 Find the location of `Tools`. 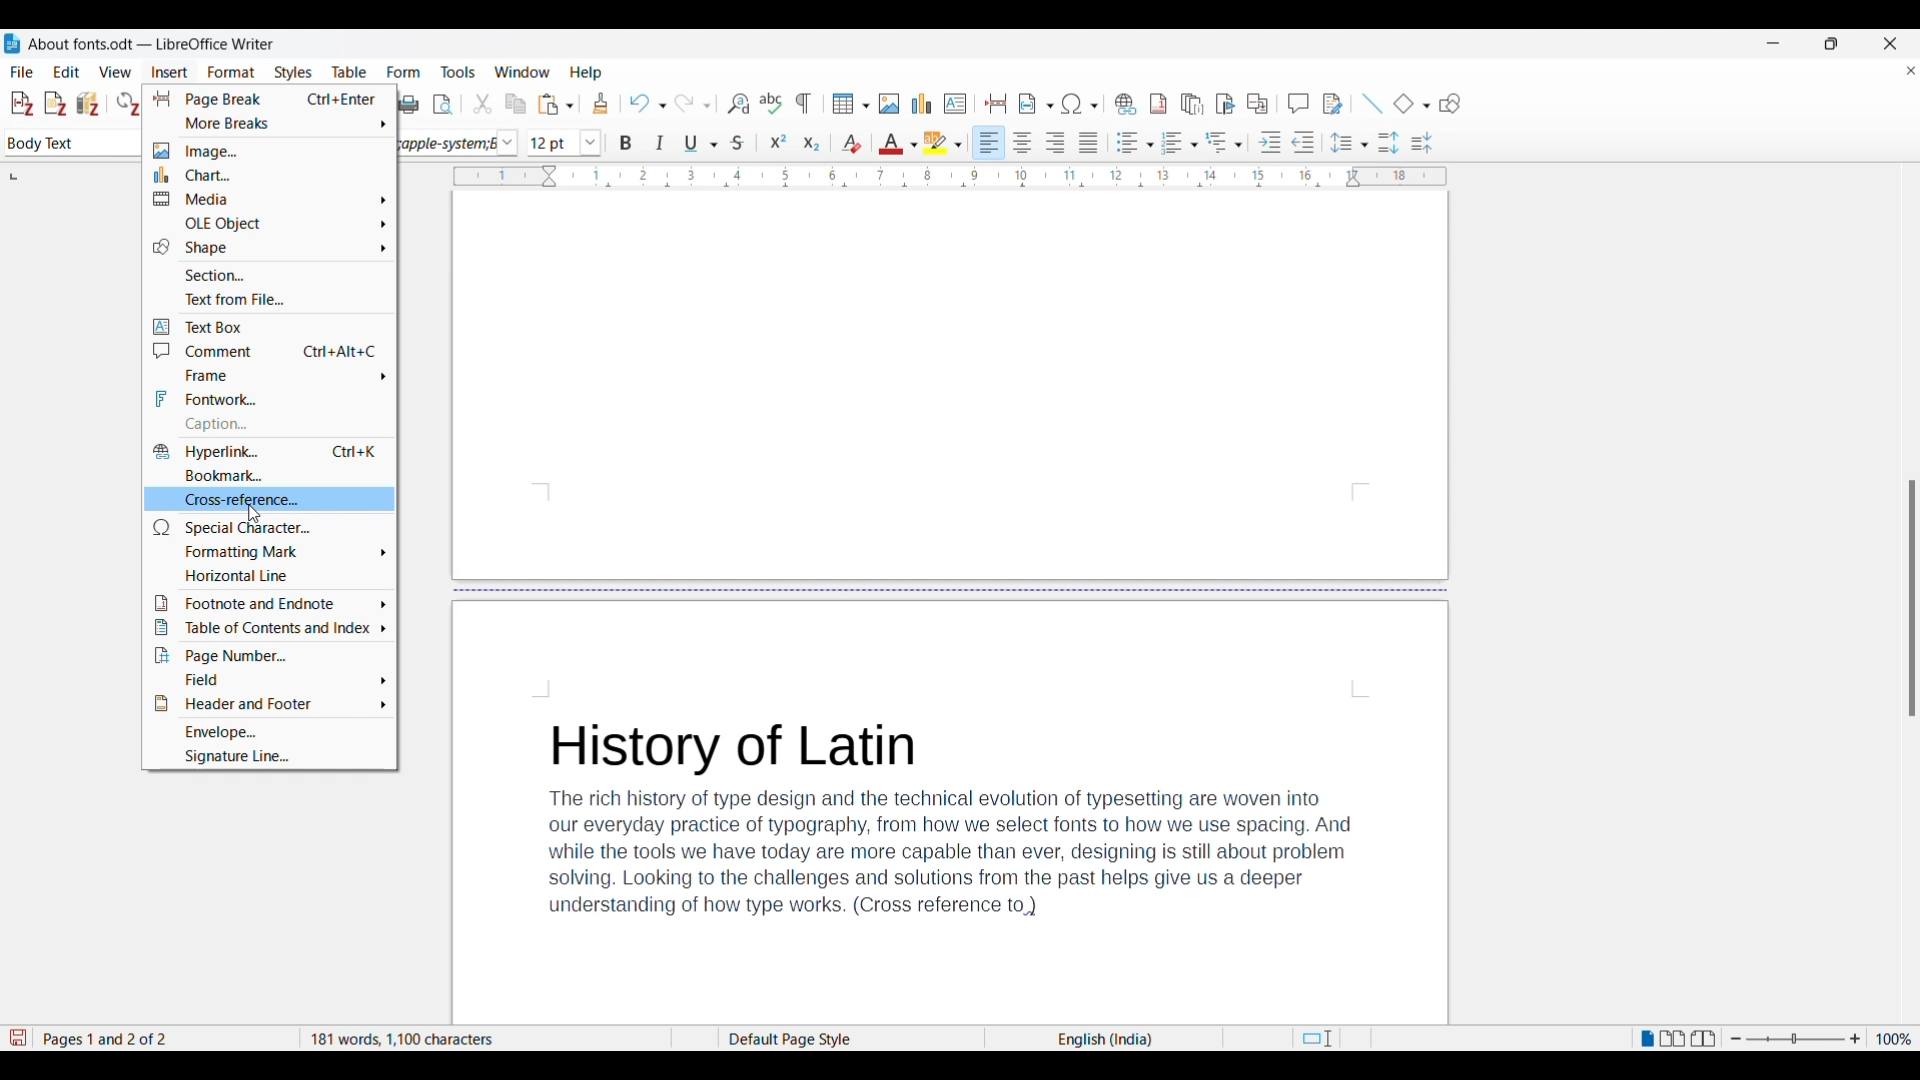

Tools is located at coordinates (461, 72).